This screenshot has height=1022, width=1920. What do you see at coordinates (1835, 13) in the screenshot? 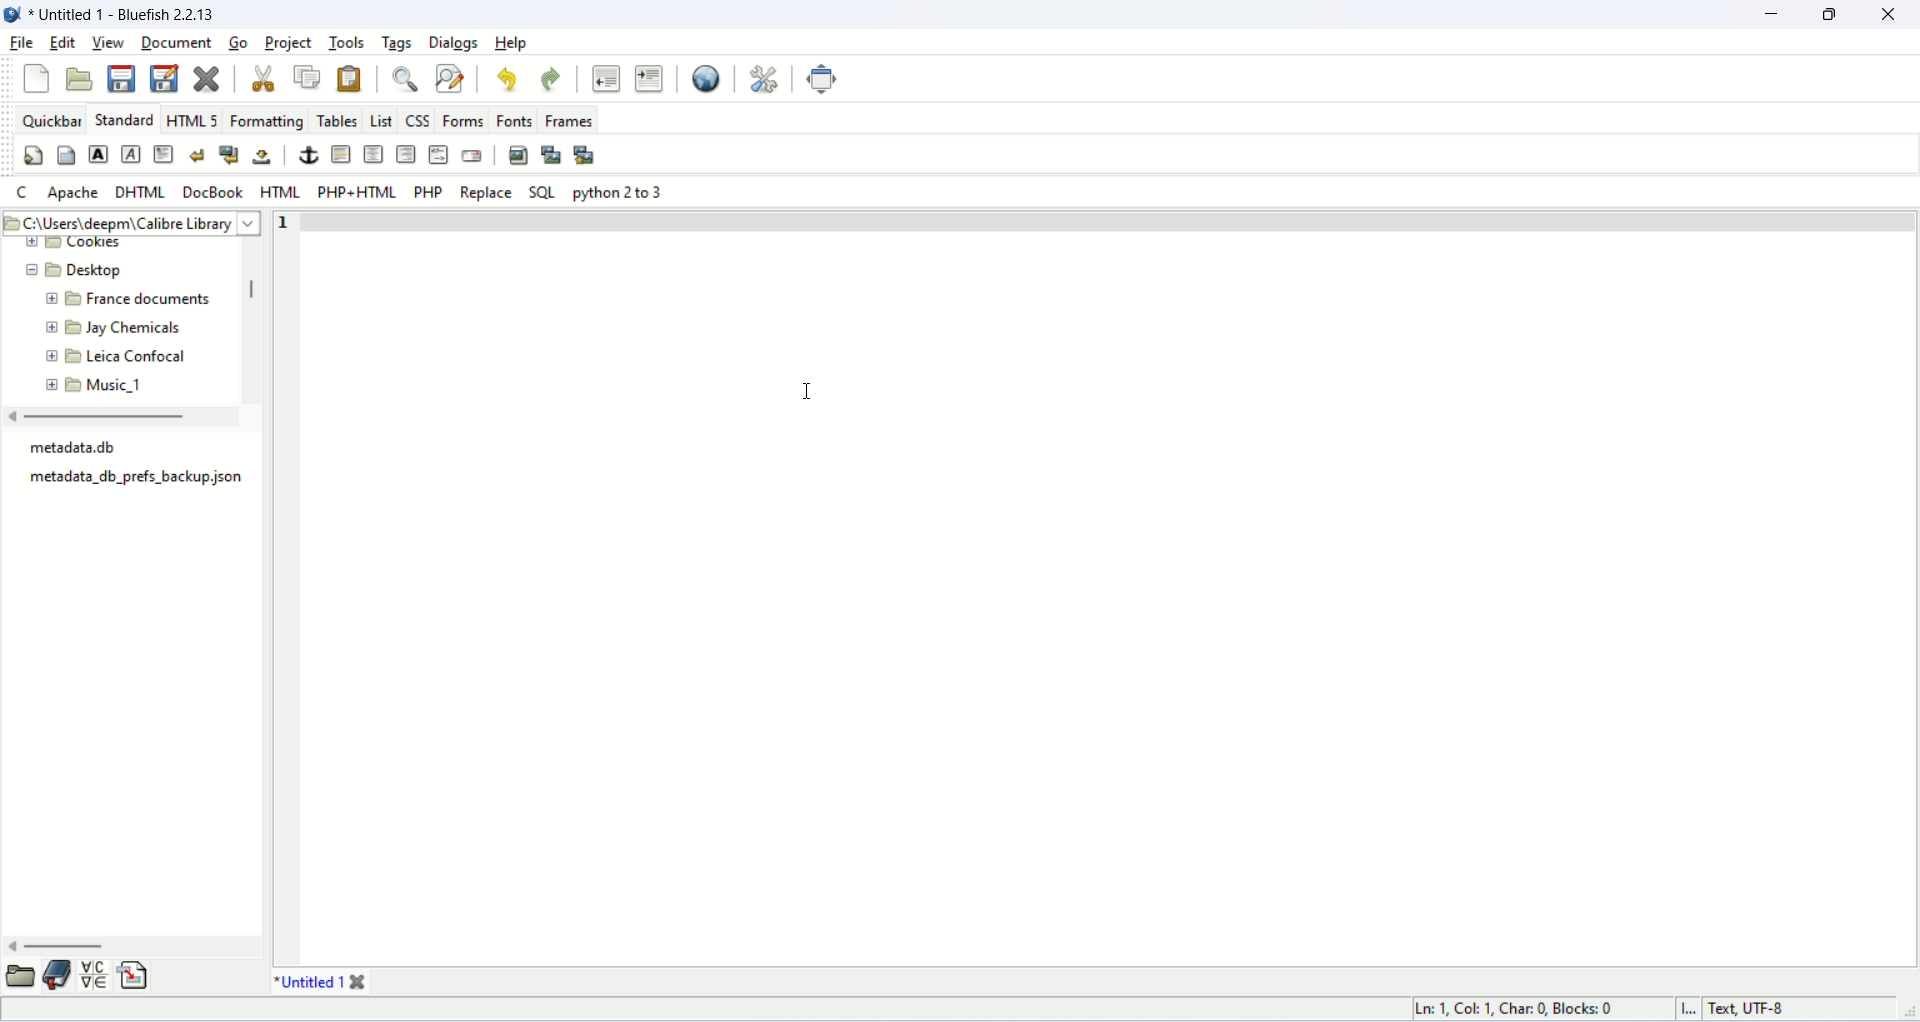
I see `maximize` at bounding box center [1835, 13].